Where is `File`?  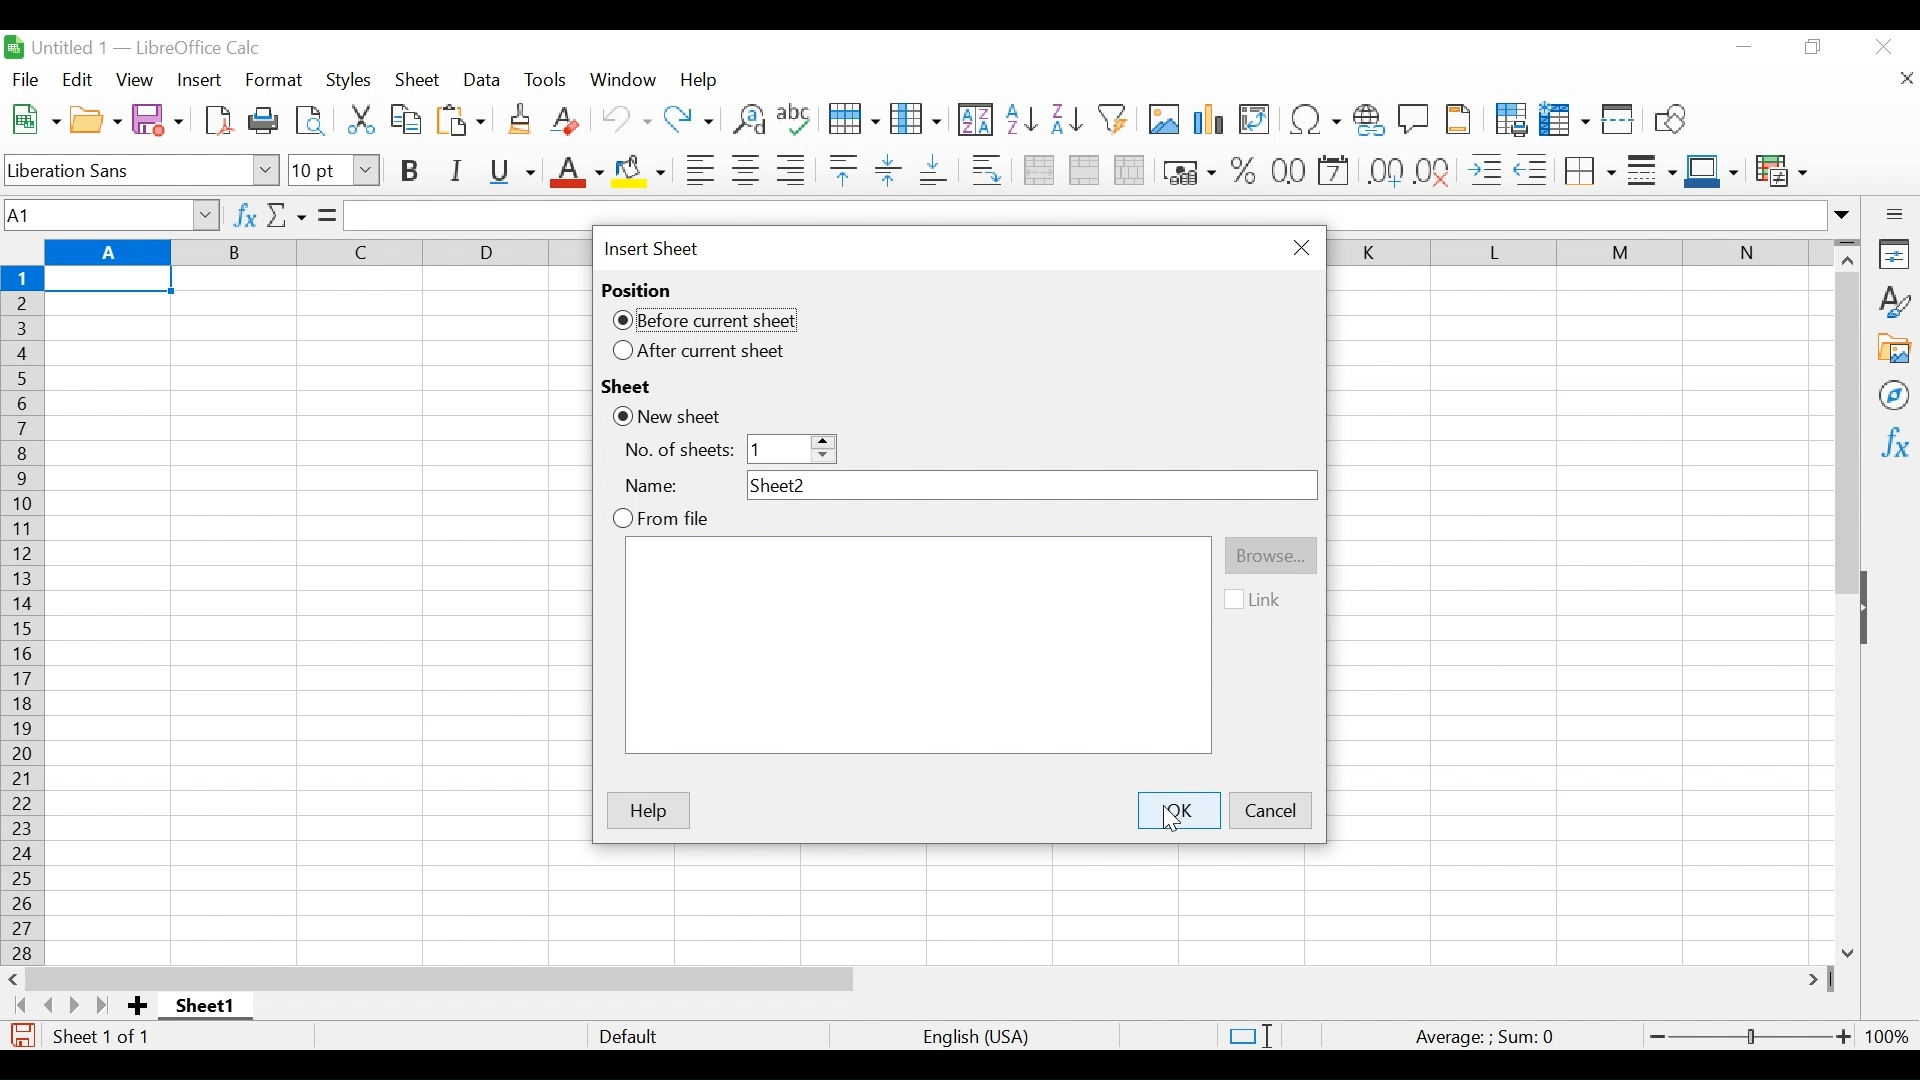 File is located at coordinates (28, 79).